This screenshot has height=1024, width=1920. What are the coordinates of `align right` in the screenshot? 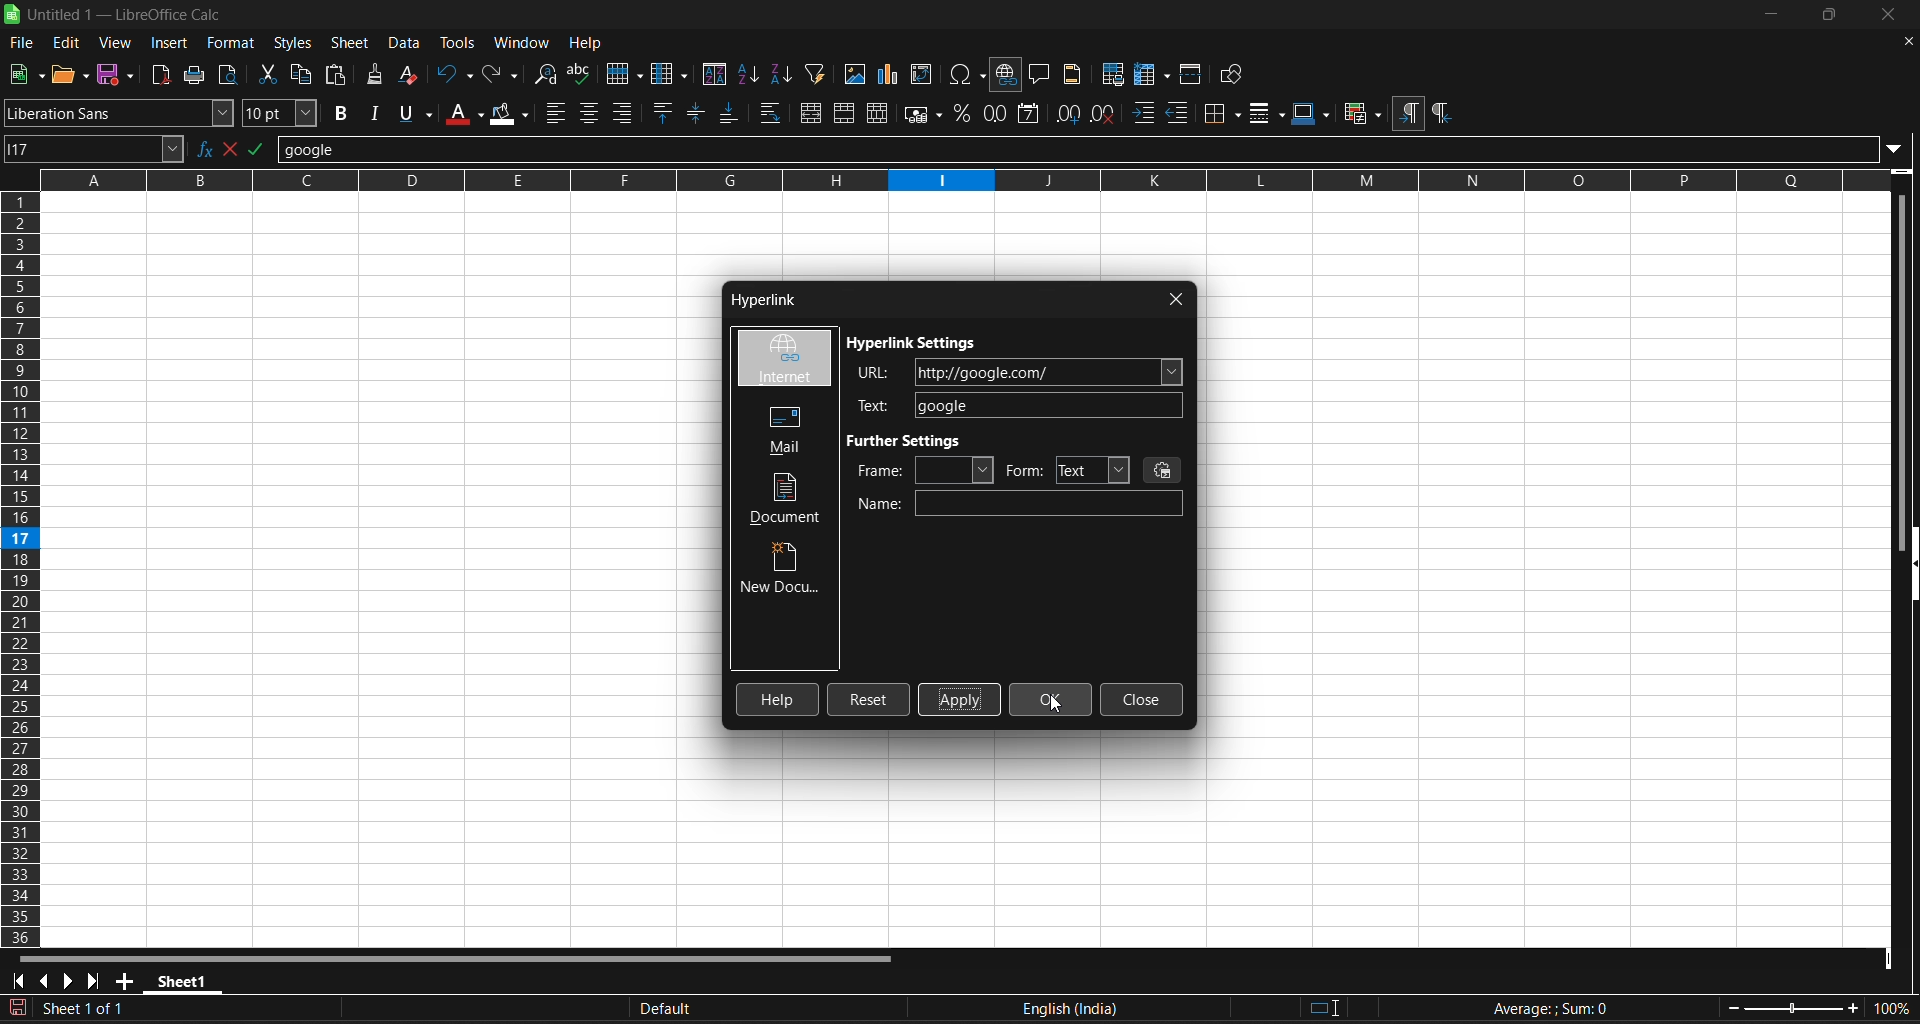 It's located at (624, 113).